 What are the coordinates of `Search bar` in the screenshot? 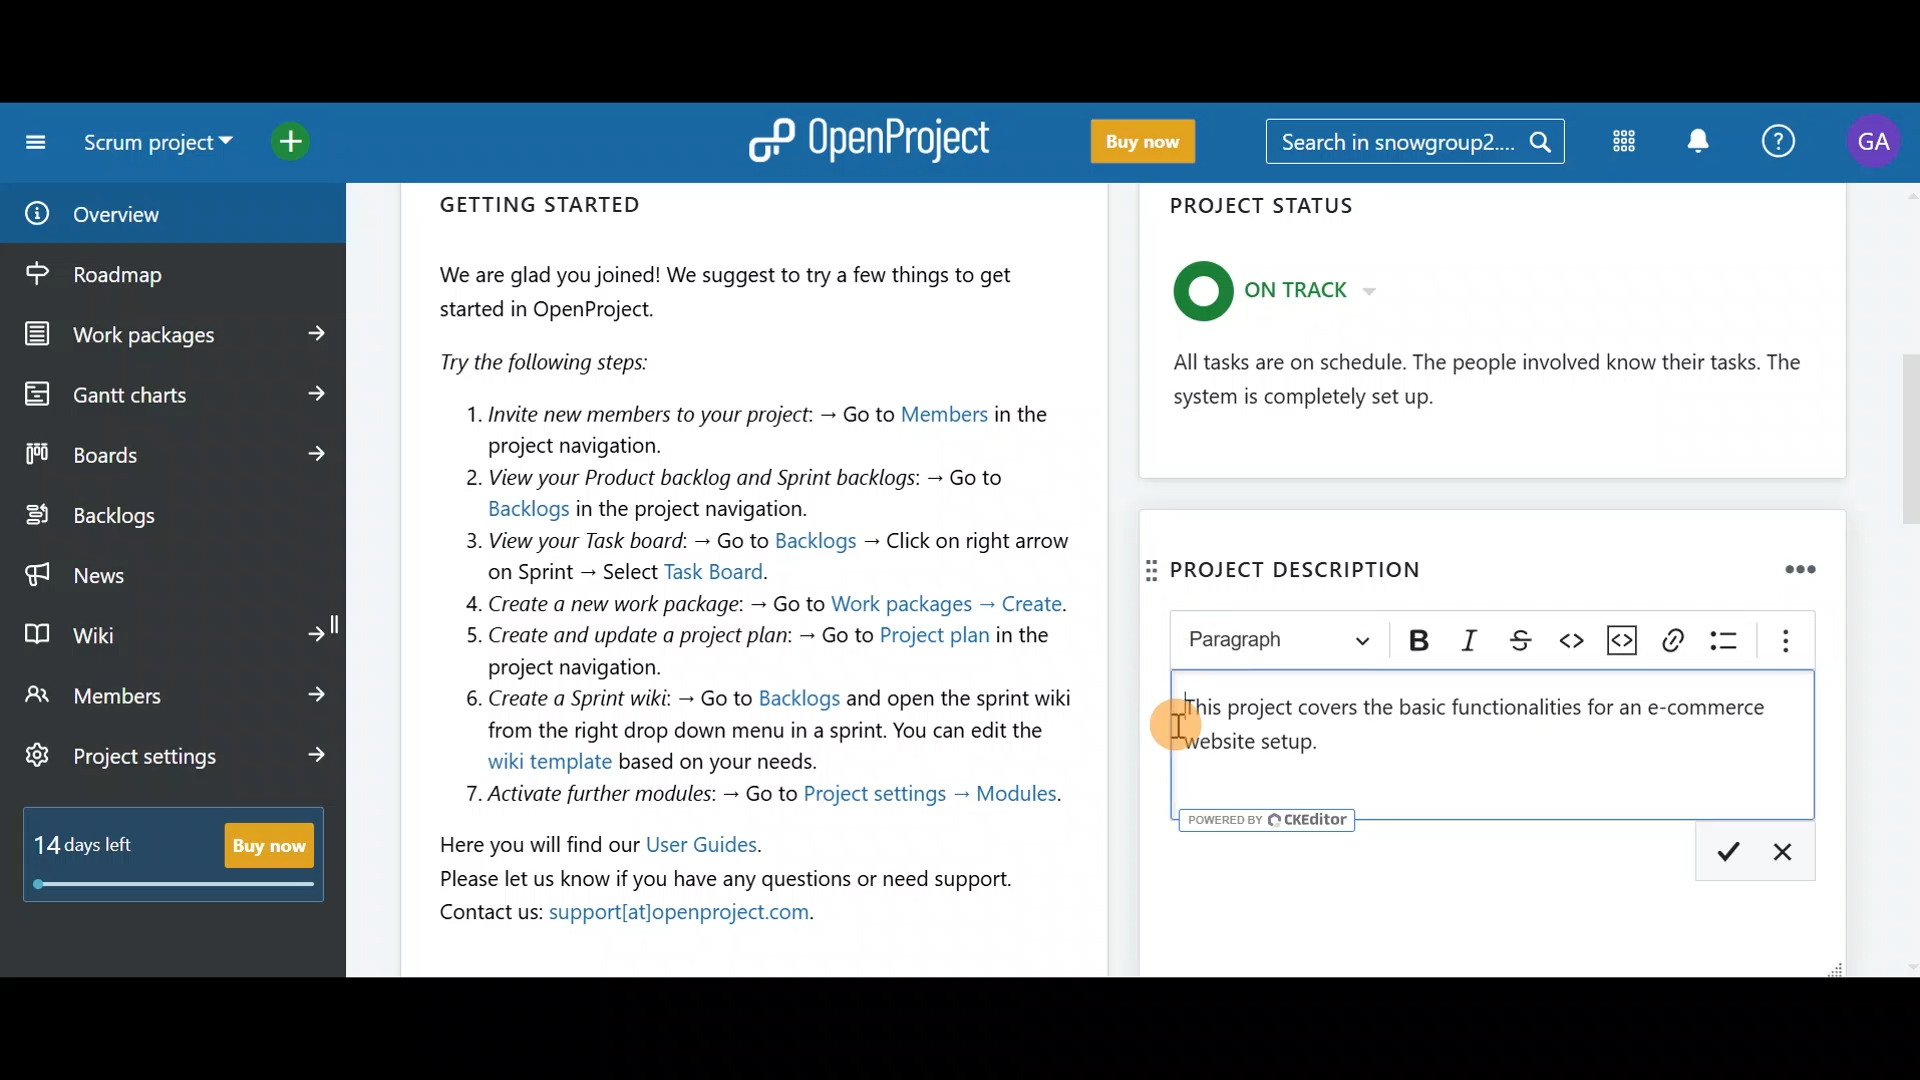 It's located at (1414, 145).